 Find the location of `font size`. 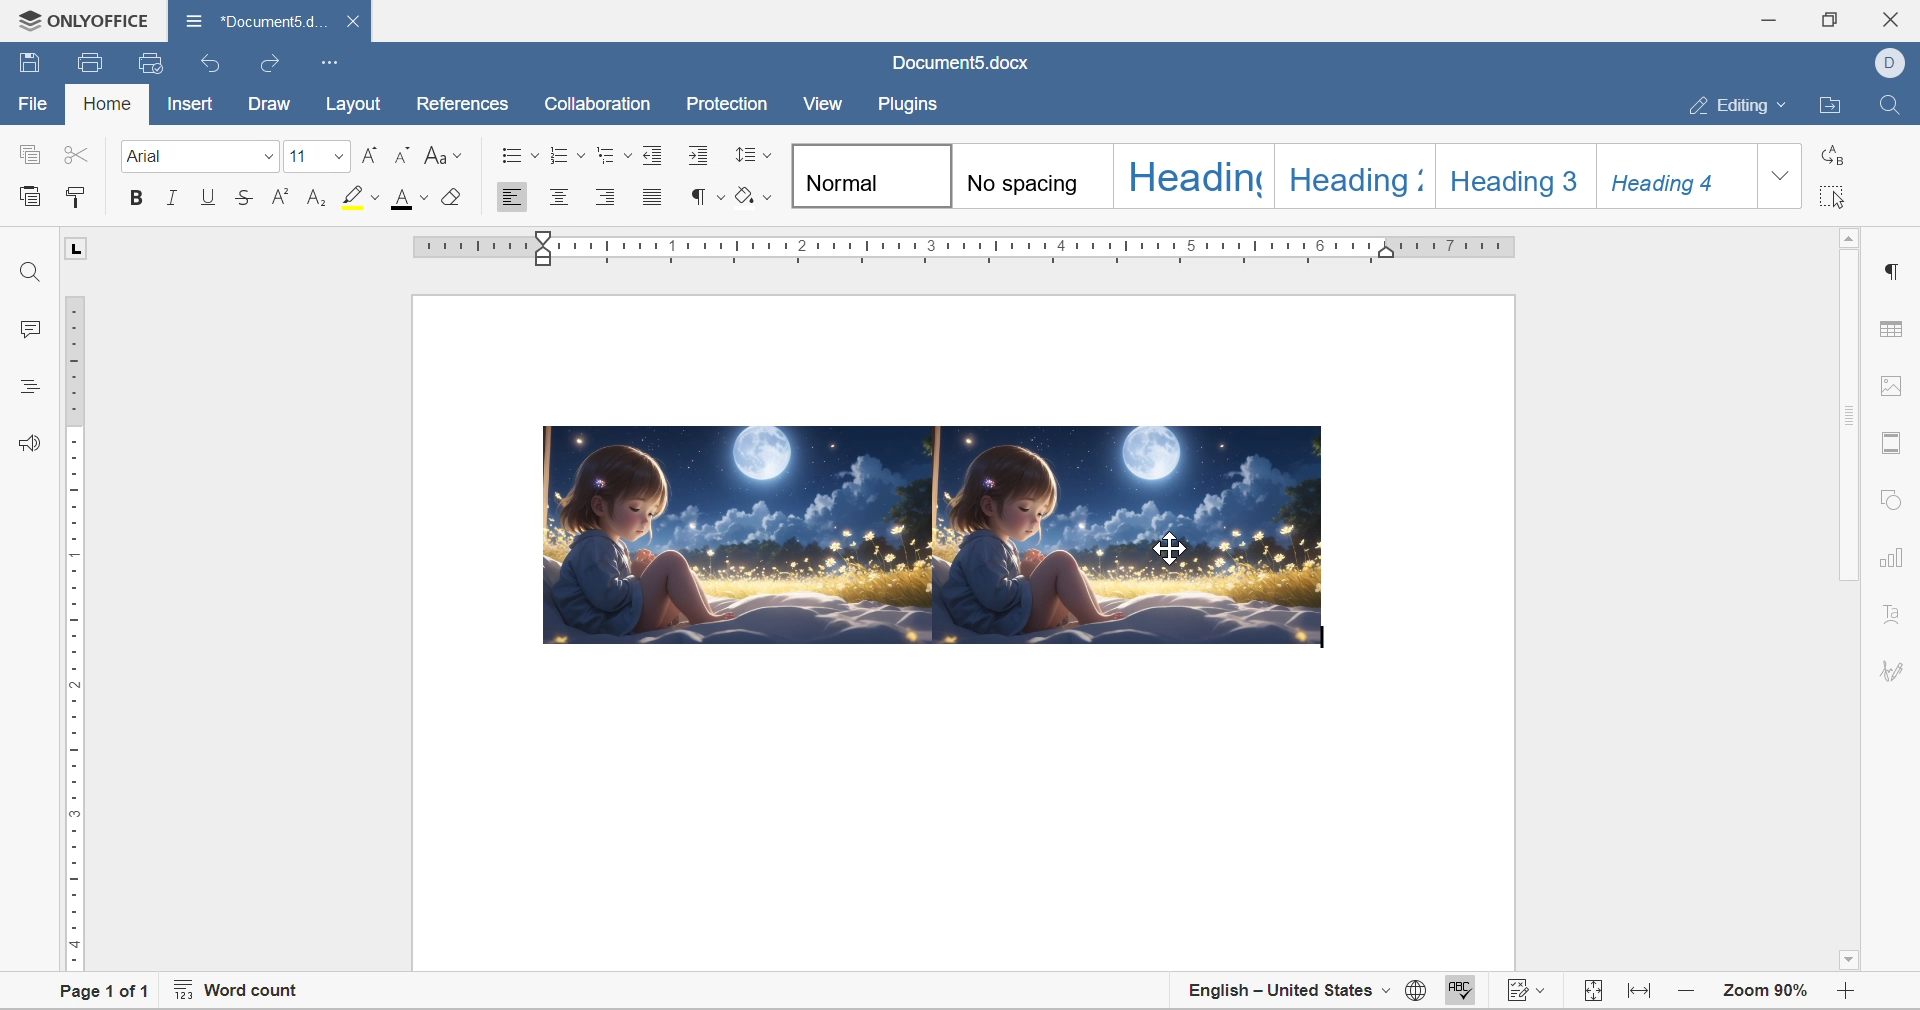

font size is located at coordinates (299, 155).